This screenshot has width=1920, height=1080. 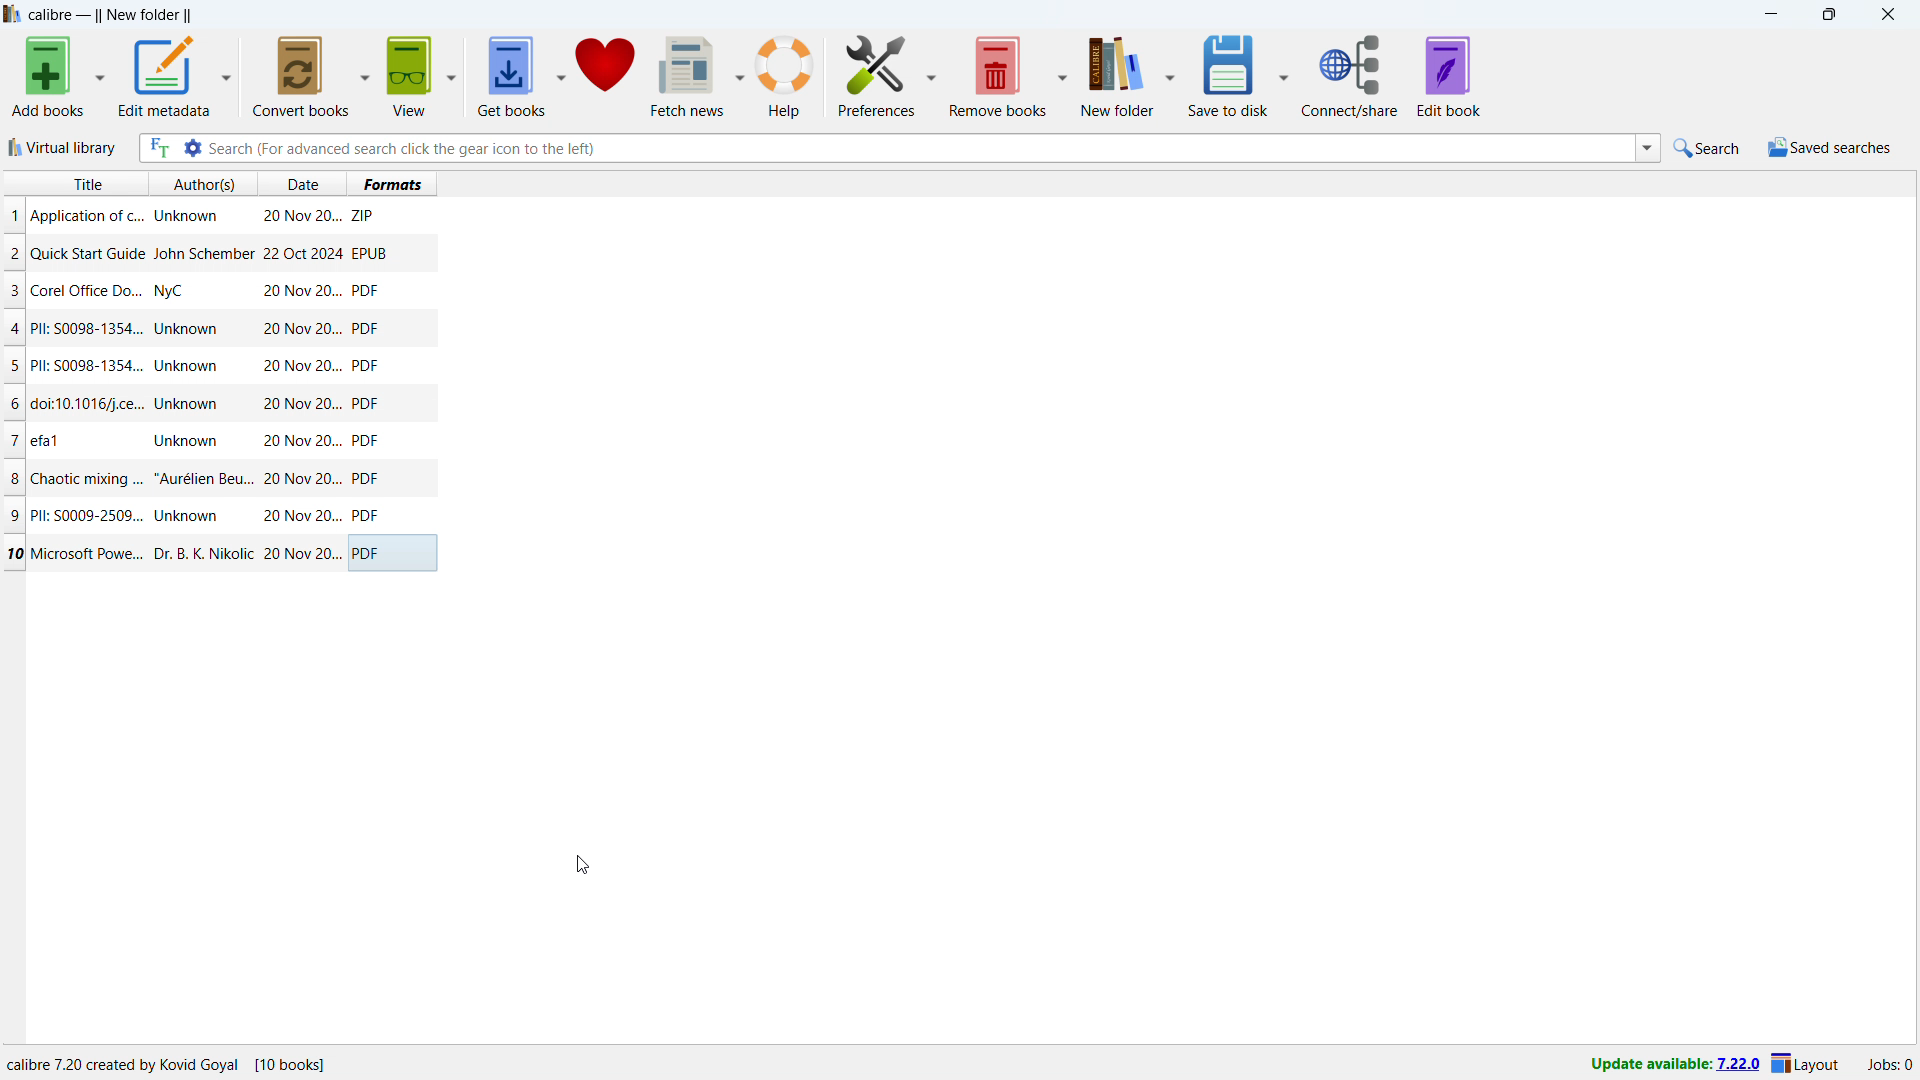 What do you see at coordinates (186, 329) in the screenshot?
I see `Unknown` at bounding box center [186, 329].